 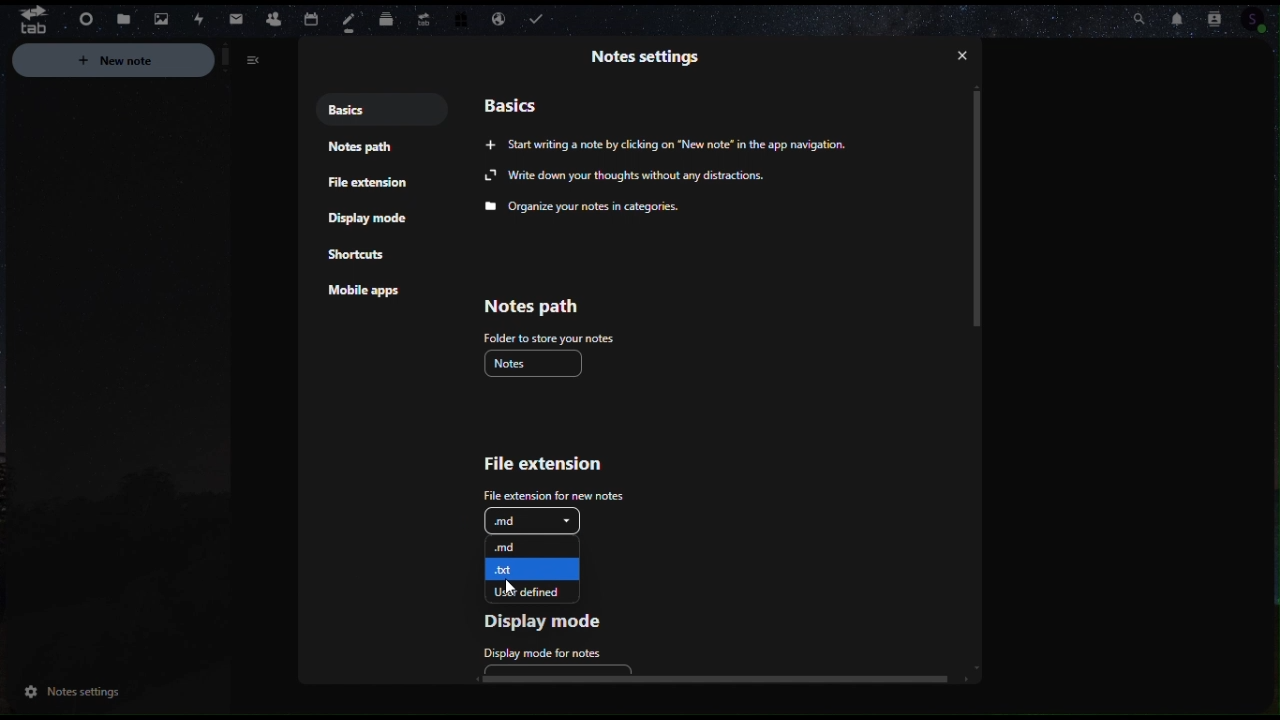 What do you see at coordinates (157, 17) in the screenshot?
I see `Photos` at bounding box center [157, 17].